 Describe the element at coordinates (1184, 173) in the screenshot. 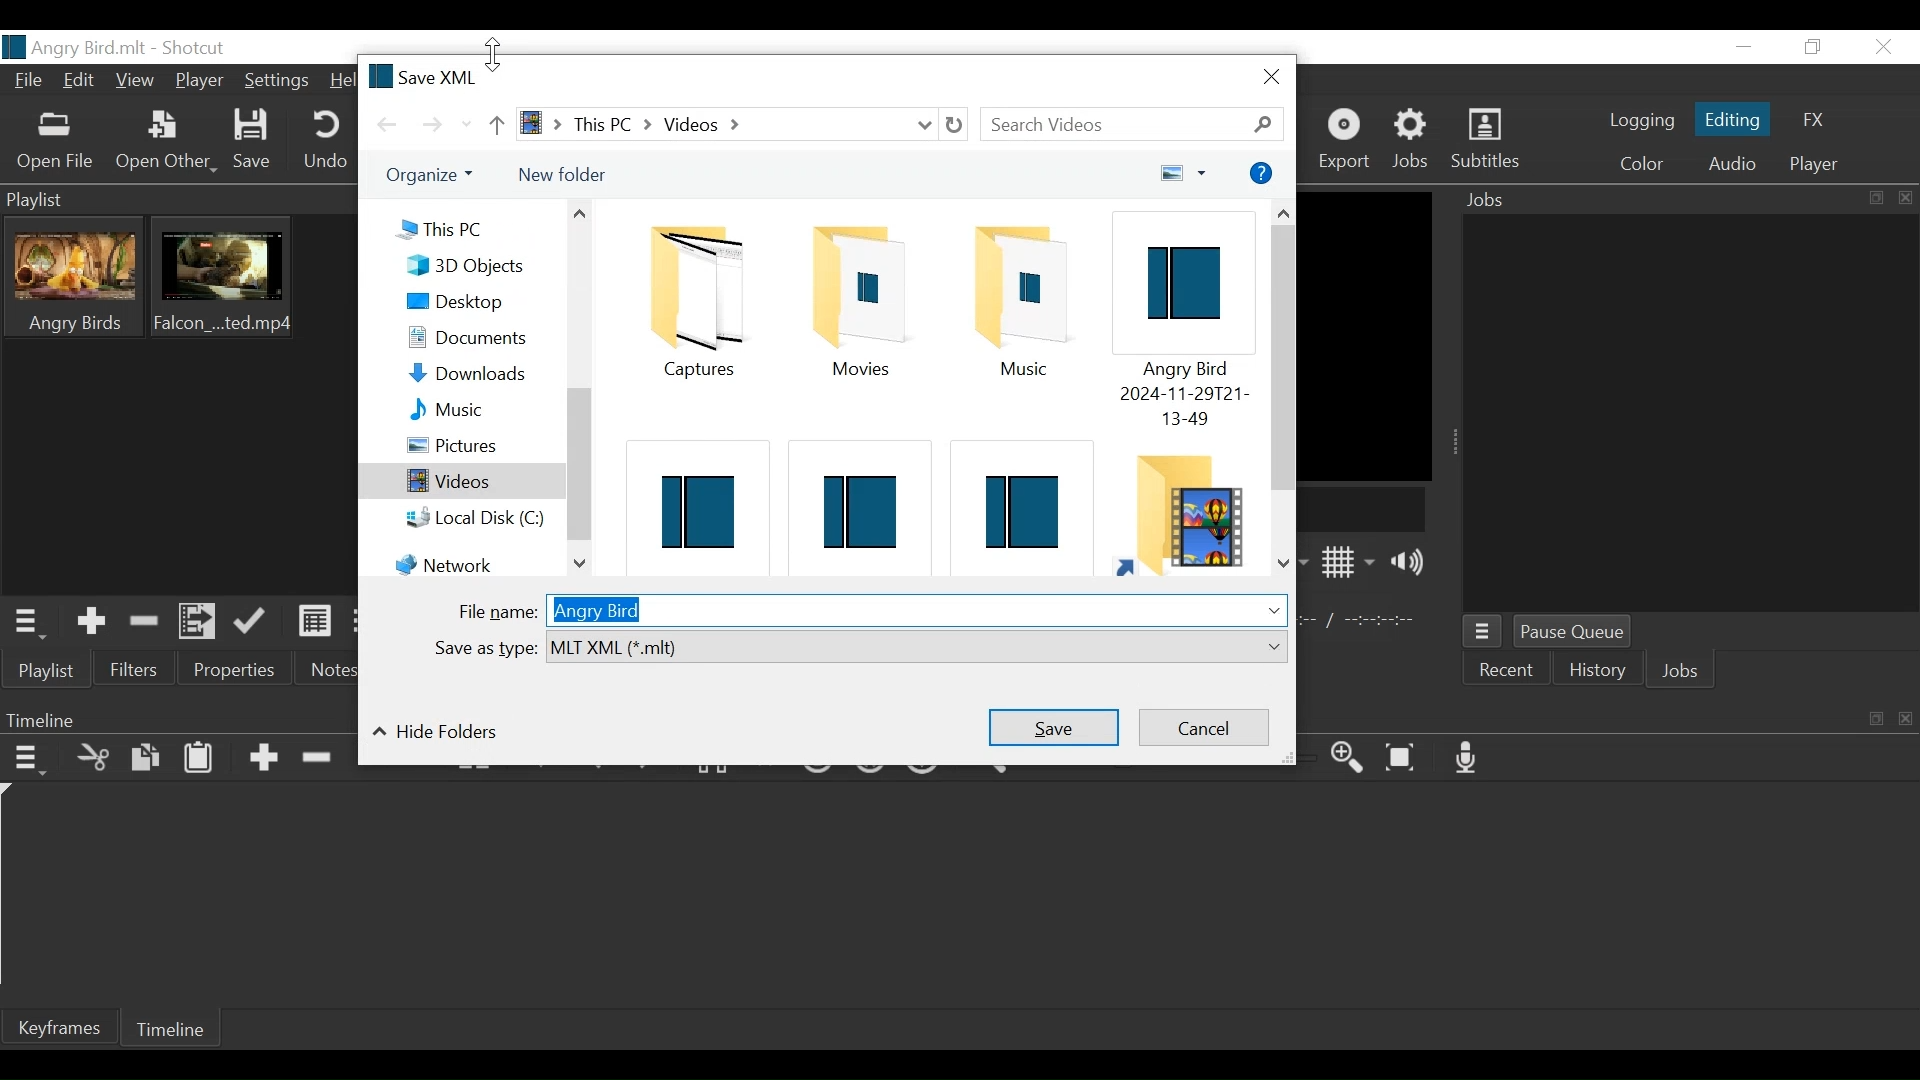

I see `Change your view` at that location.